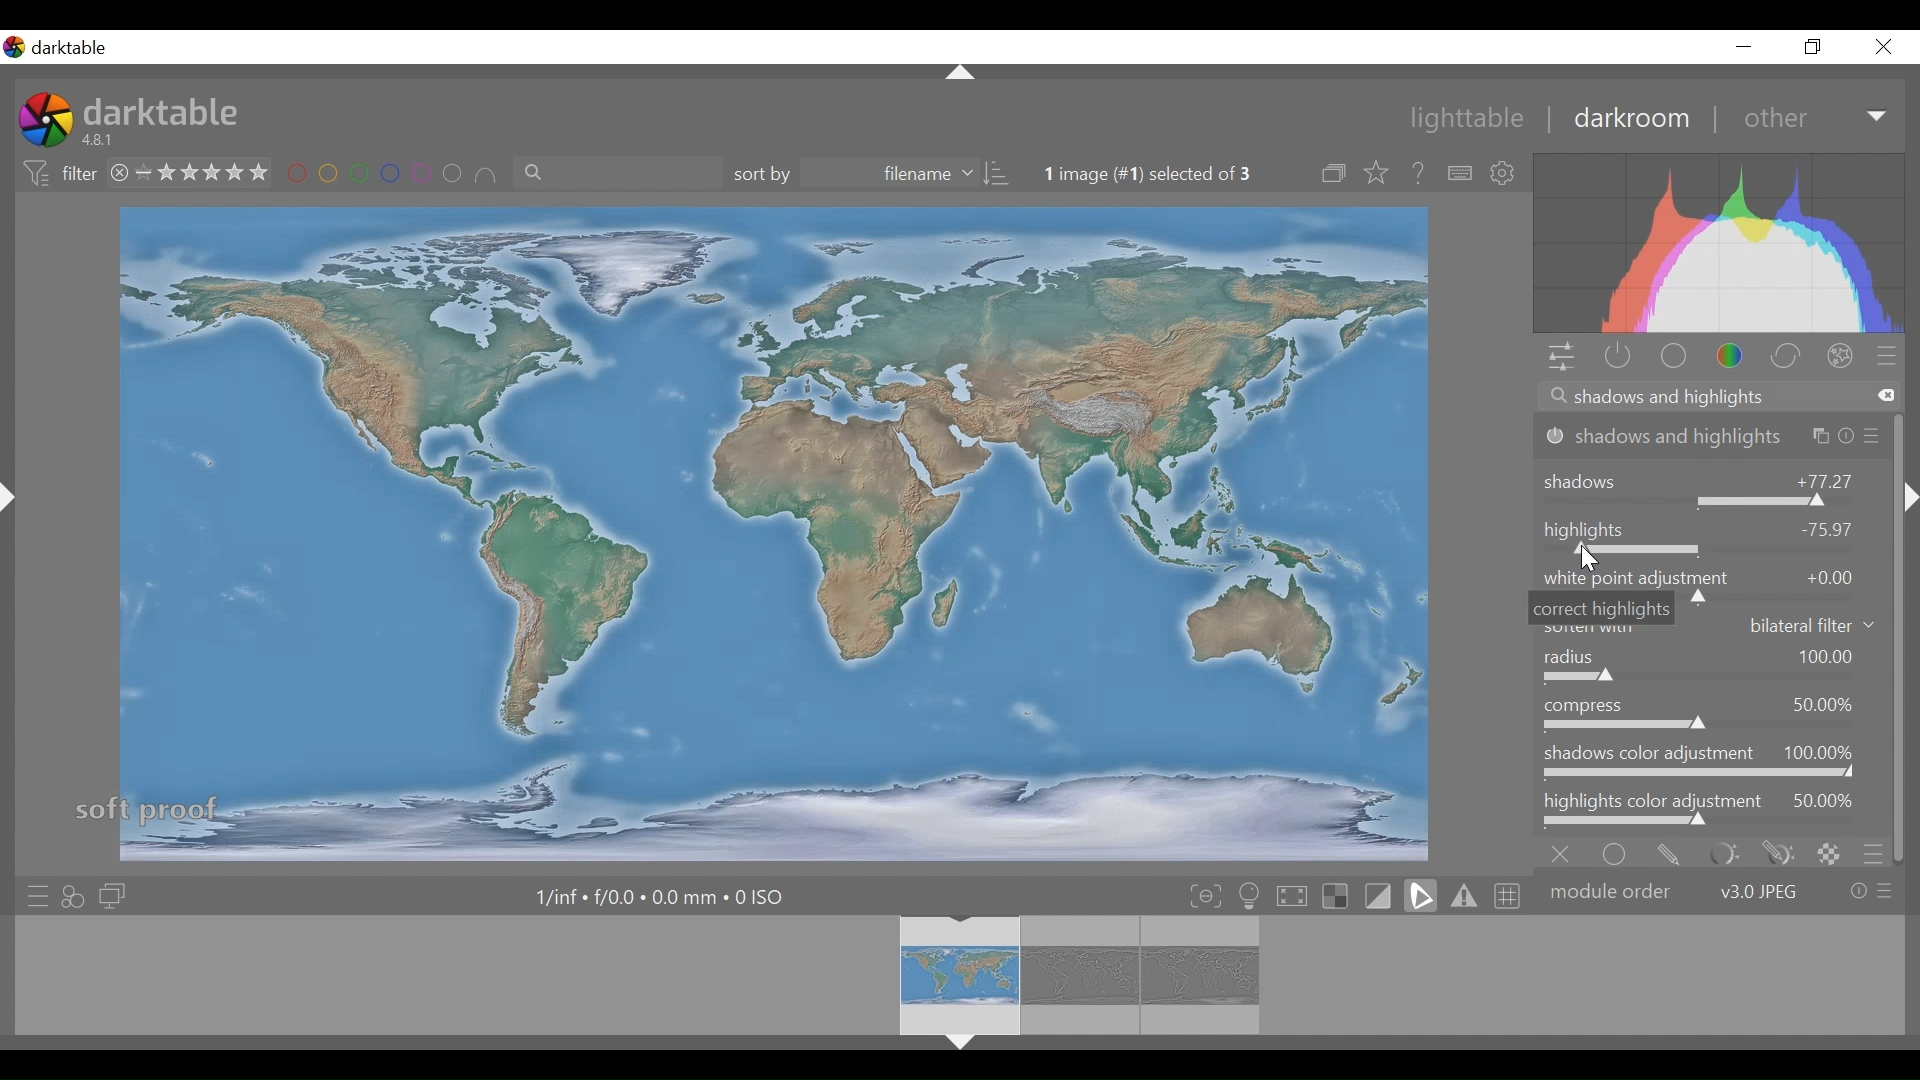 This screenshot has width=1920, height=1080. What do you see at coordinates (1887, 47) in the screenshot?
I see `close` at bounding box center [1887, 47].